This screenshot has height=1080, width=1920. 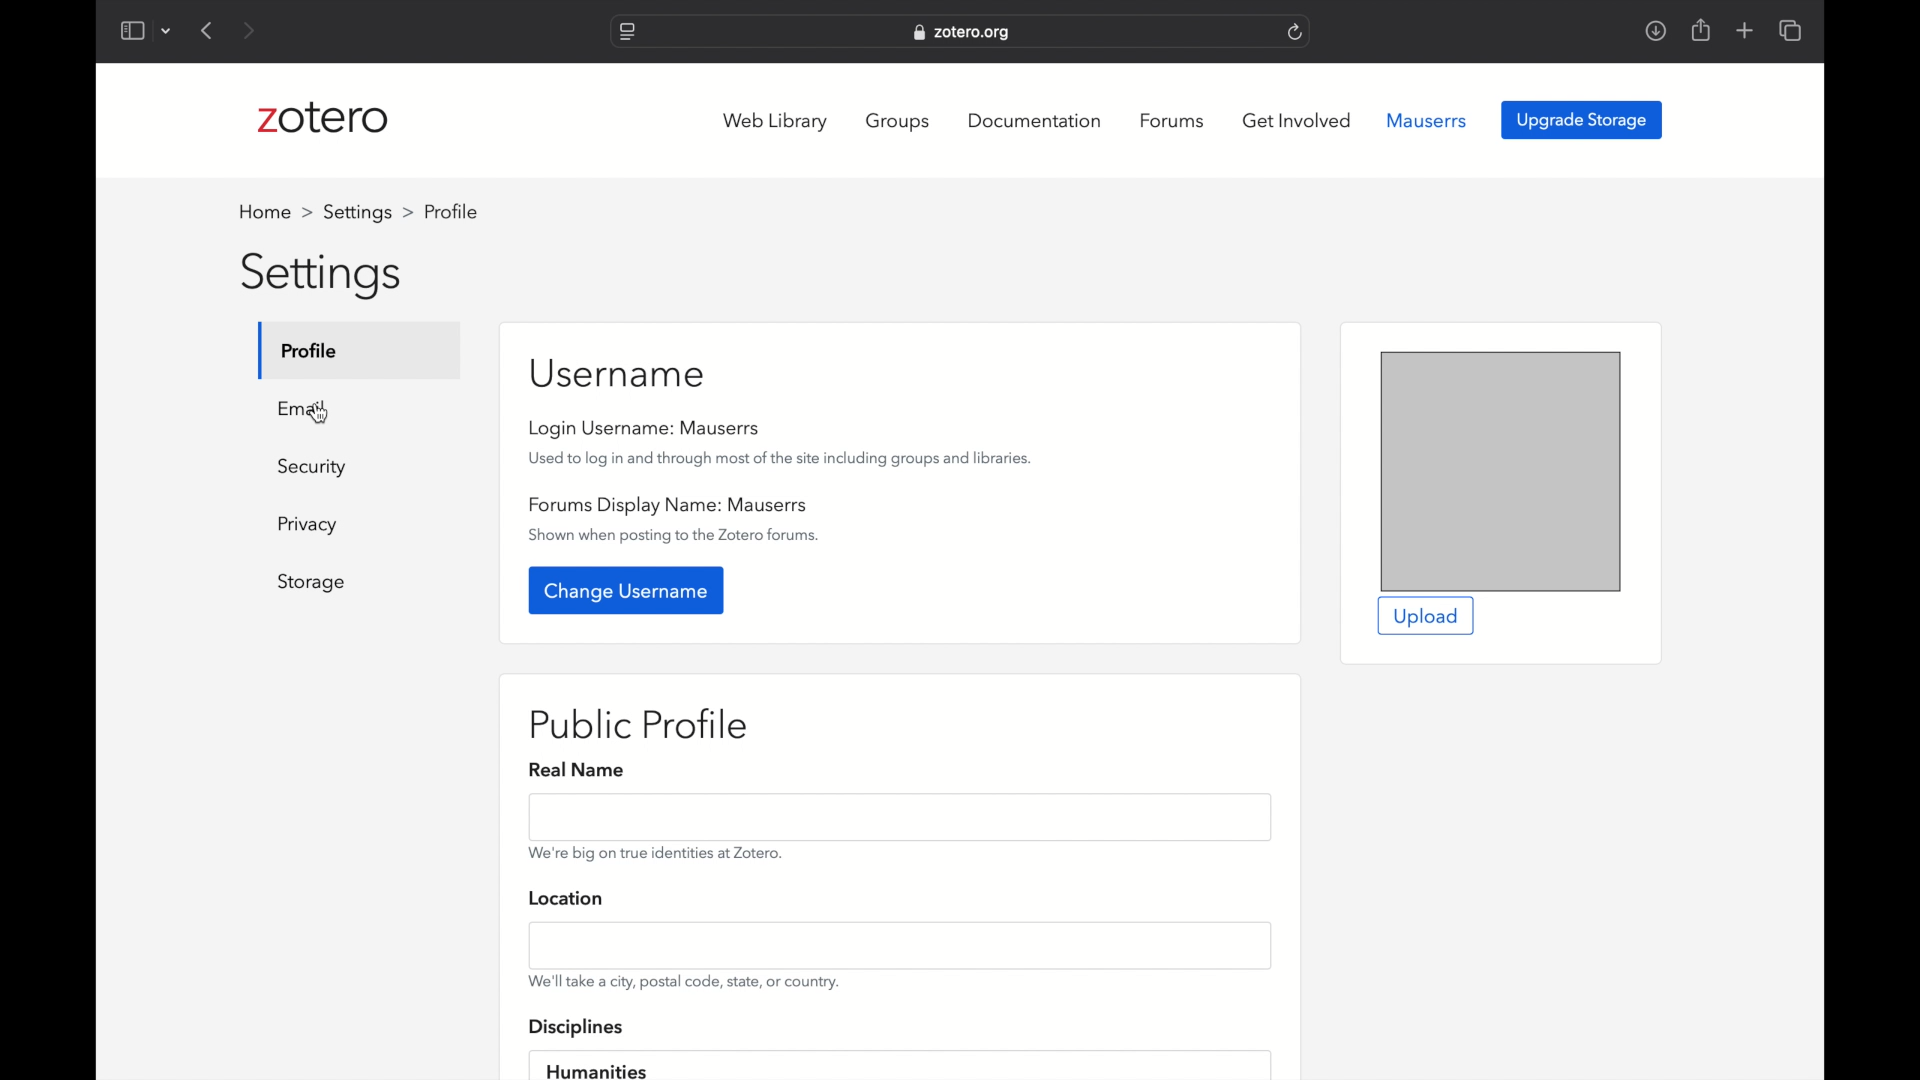 I want to click on real name, so click(x=576, y=771).